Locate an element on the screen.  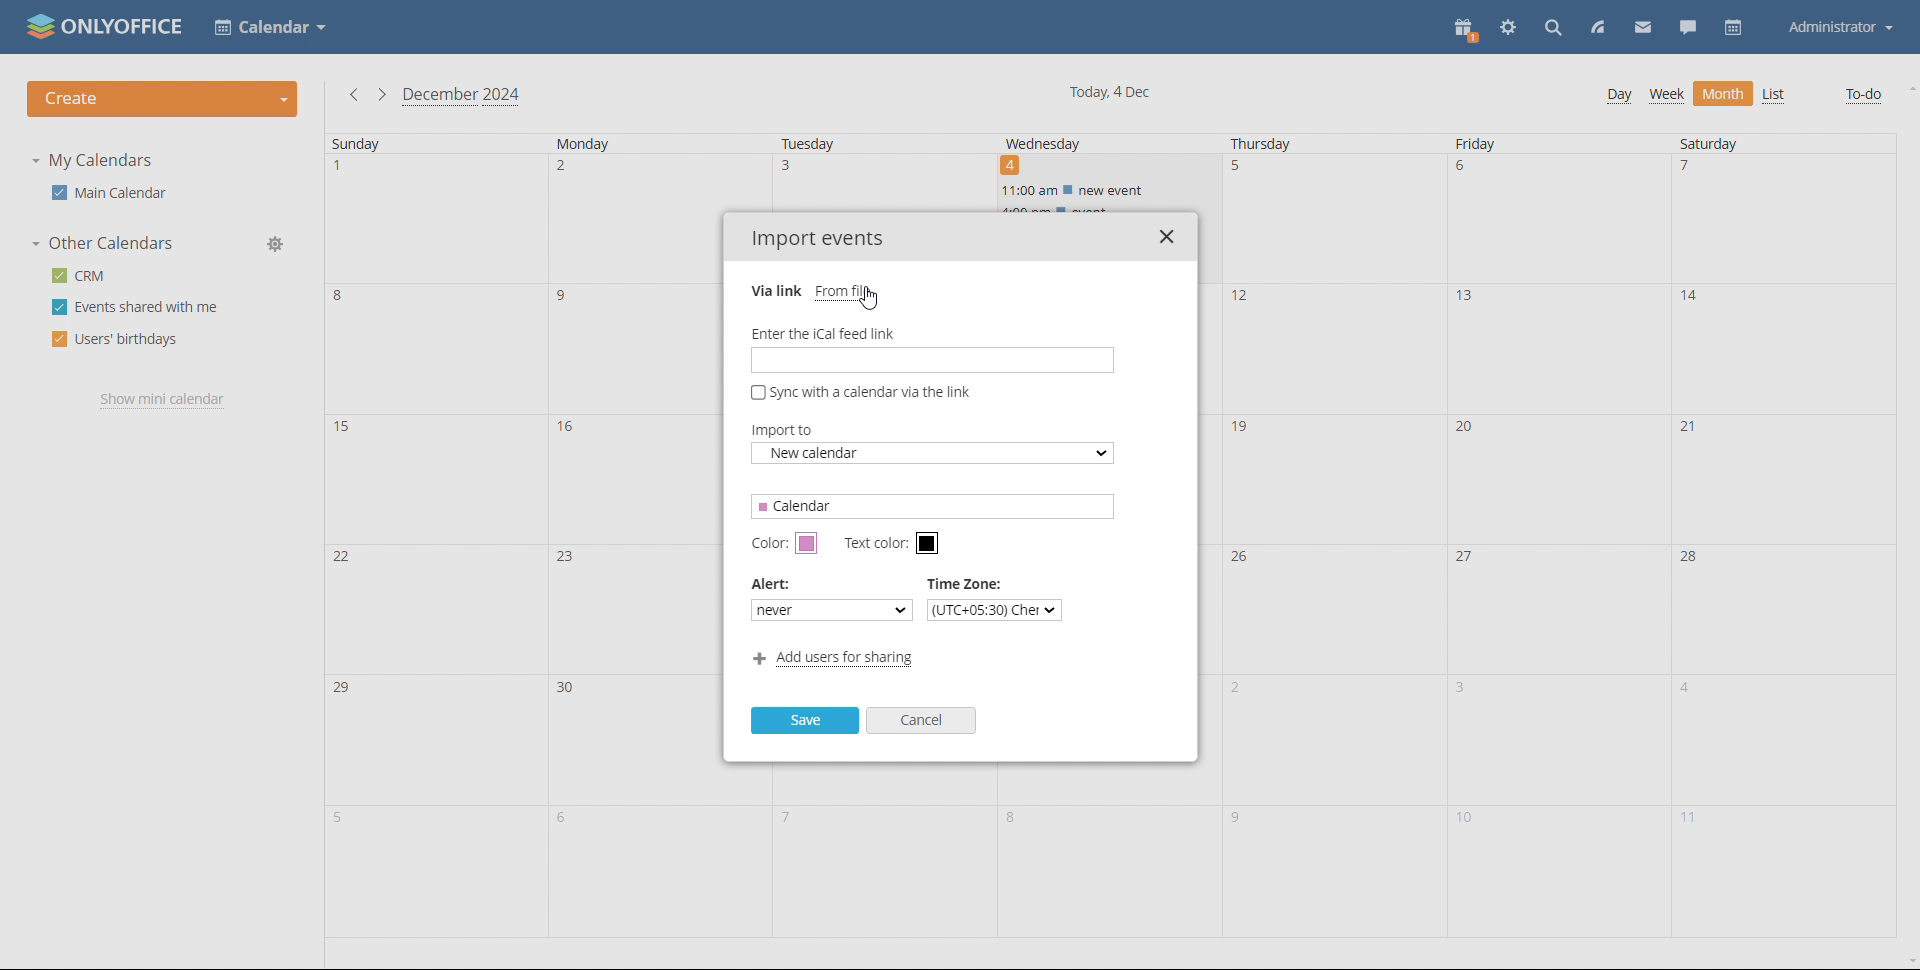
set time zone is located at coordinates (993, 610).